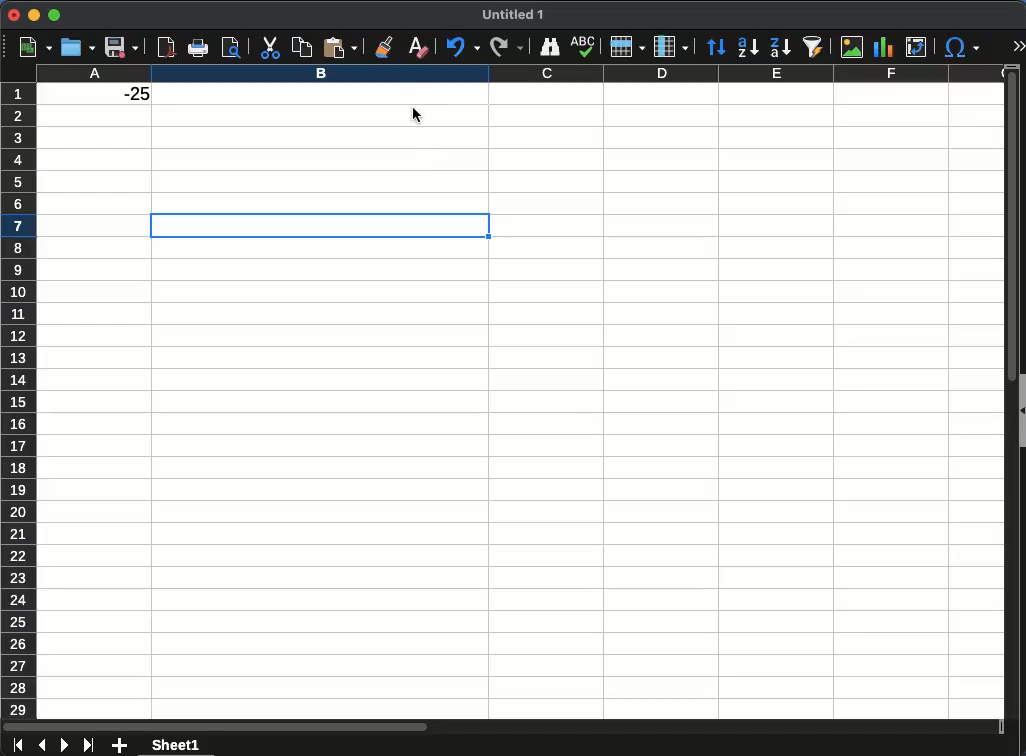 This screenshot has width=1026, height=756. Describe the element at coordinates (505, 48) in the screenshot. I see `redo` at that location.